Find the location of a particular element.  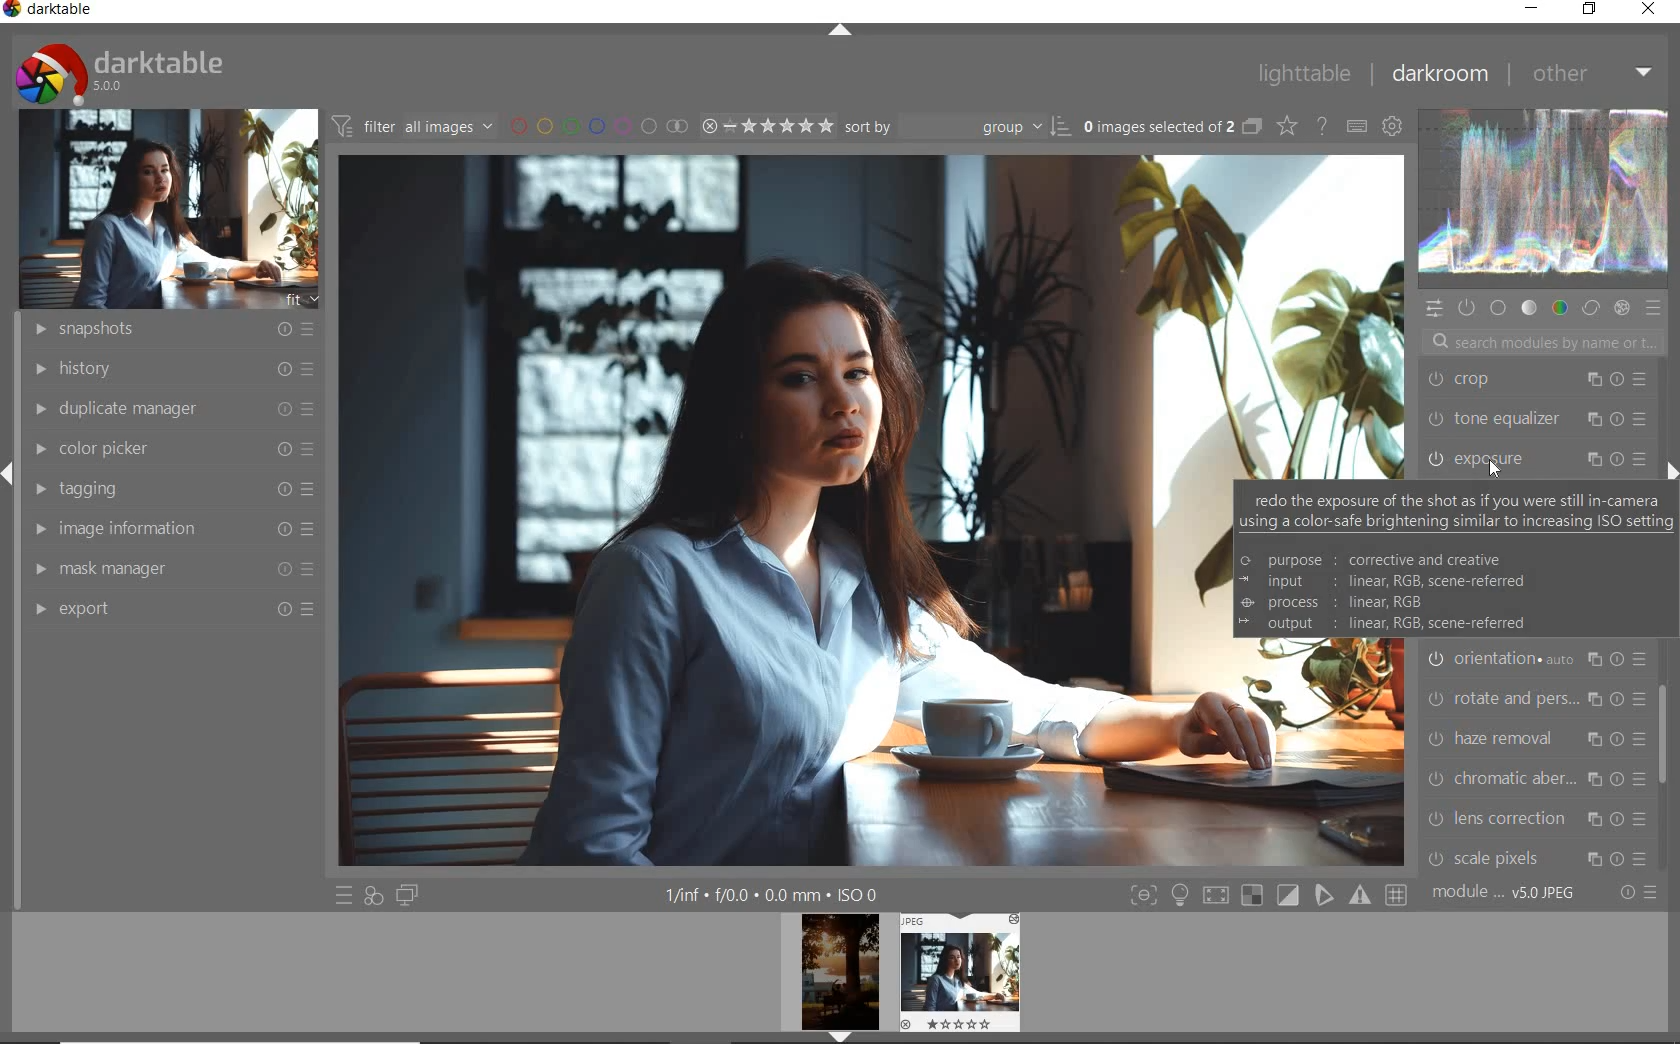

DISPLAY A SECOND DARKROOM IMAGE WINDOW is located at coordinates (408, 896).